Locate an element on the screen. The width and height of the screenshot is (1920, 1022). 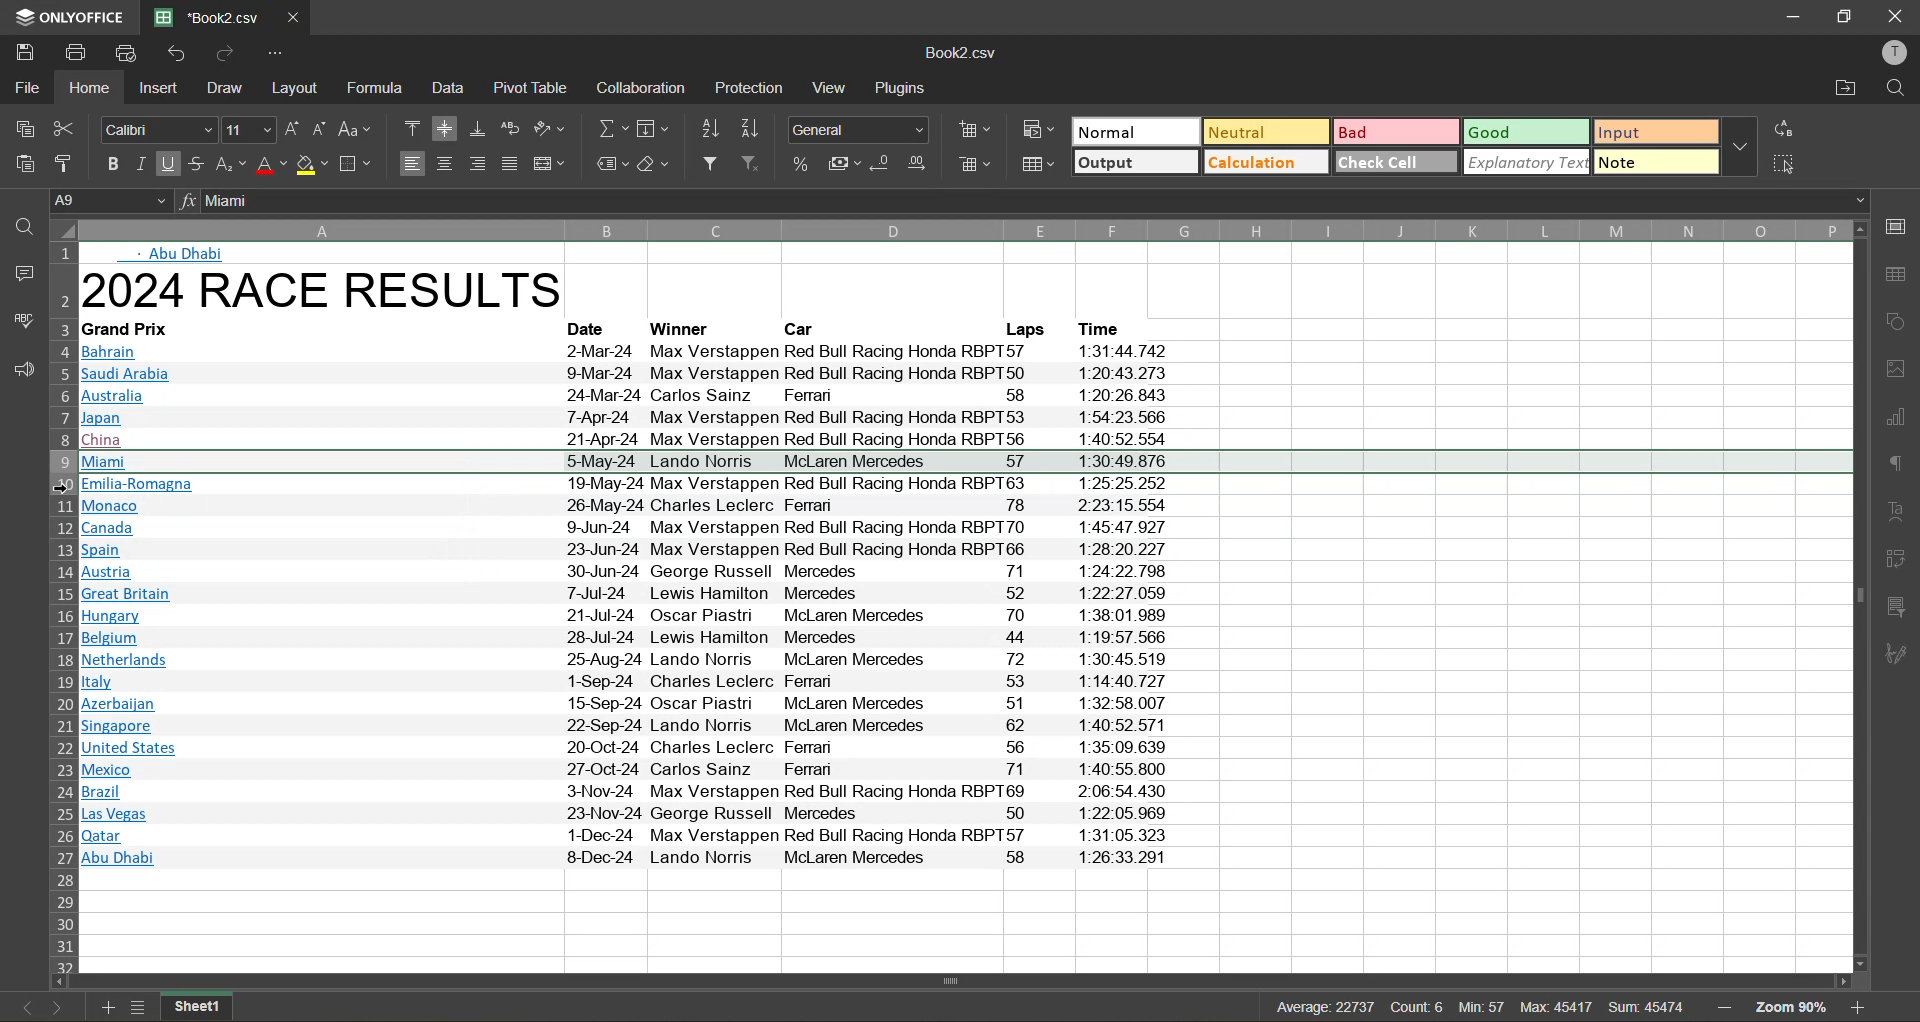
file name: Book2.csv is located at coordinates (967, 53).